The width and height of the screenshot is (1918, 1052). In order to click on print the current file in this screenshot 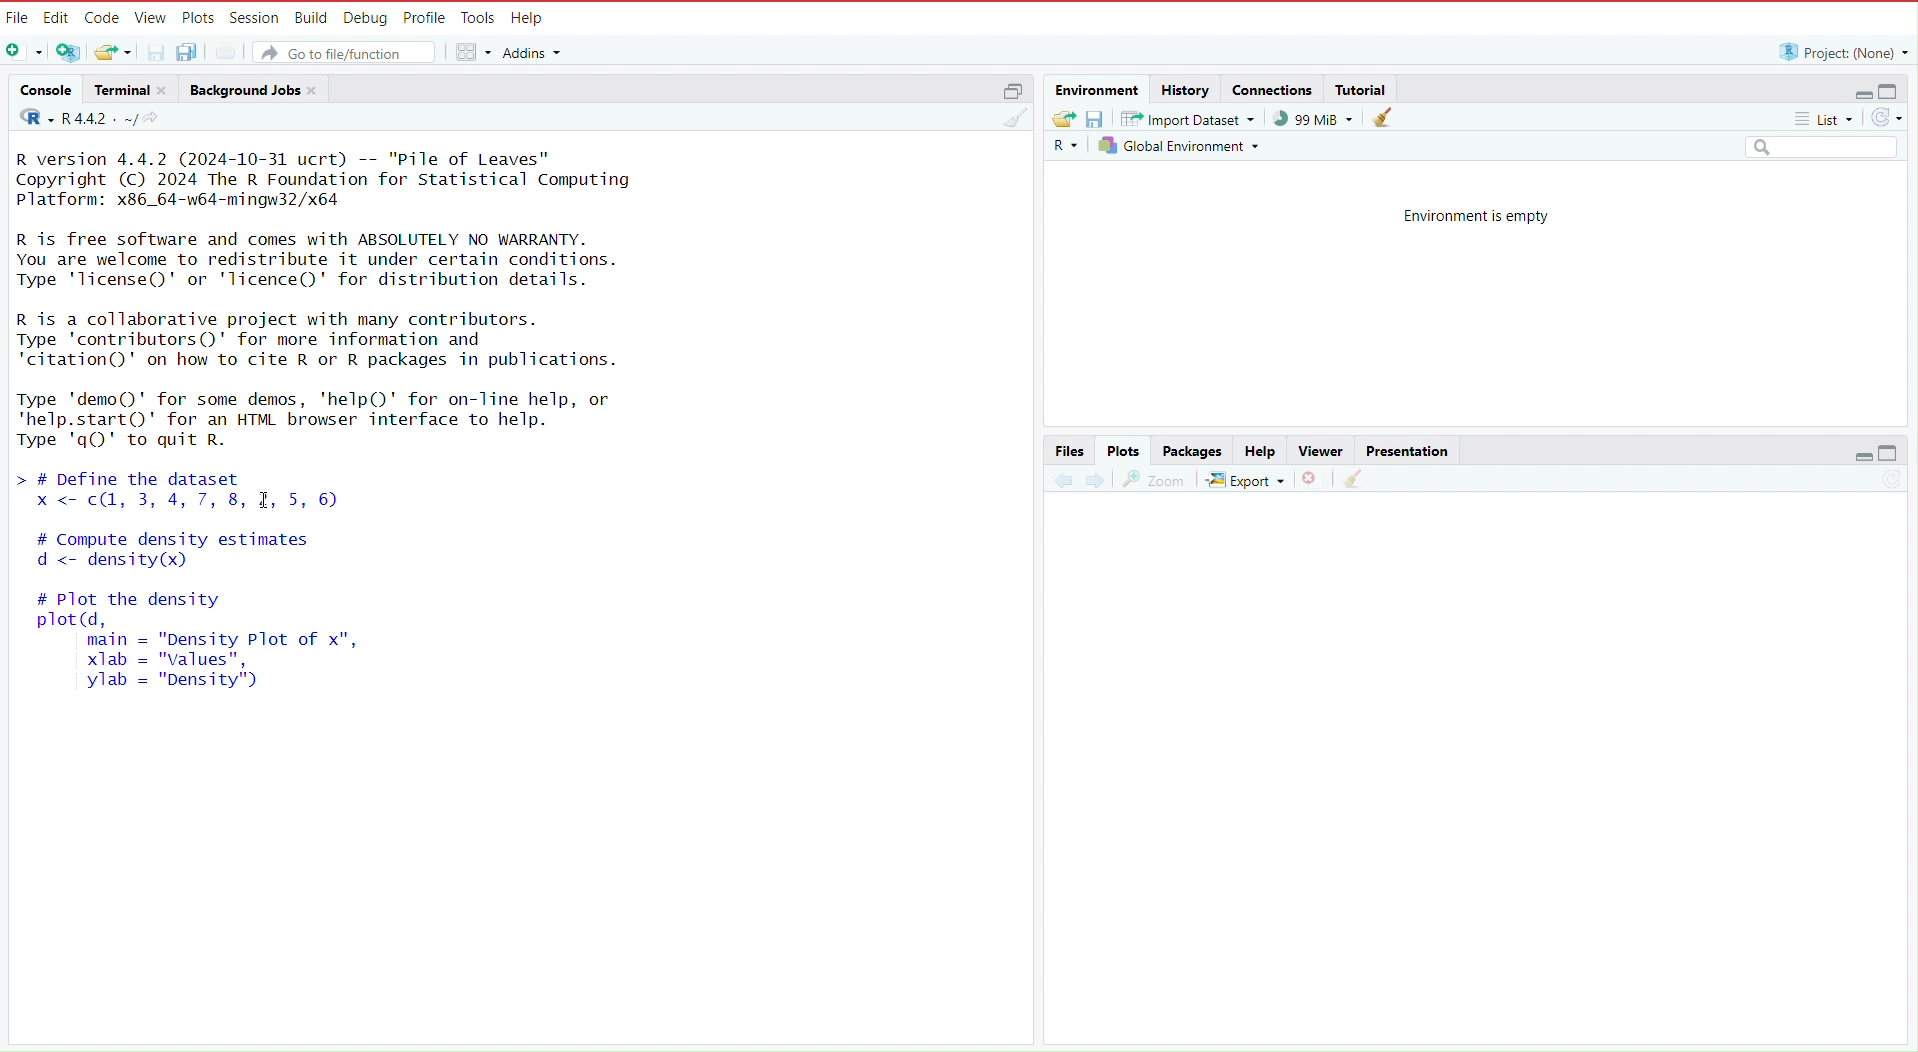, I will do `click(225, 53)`.